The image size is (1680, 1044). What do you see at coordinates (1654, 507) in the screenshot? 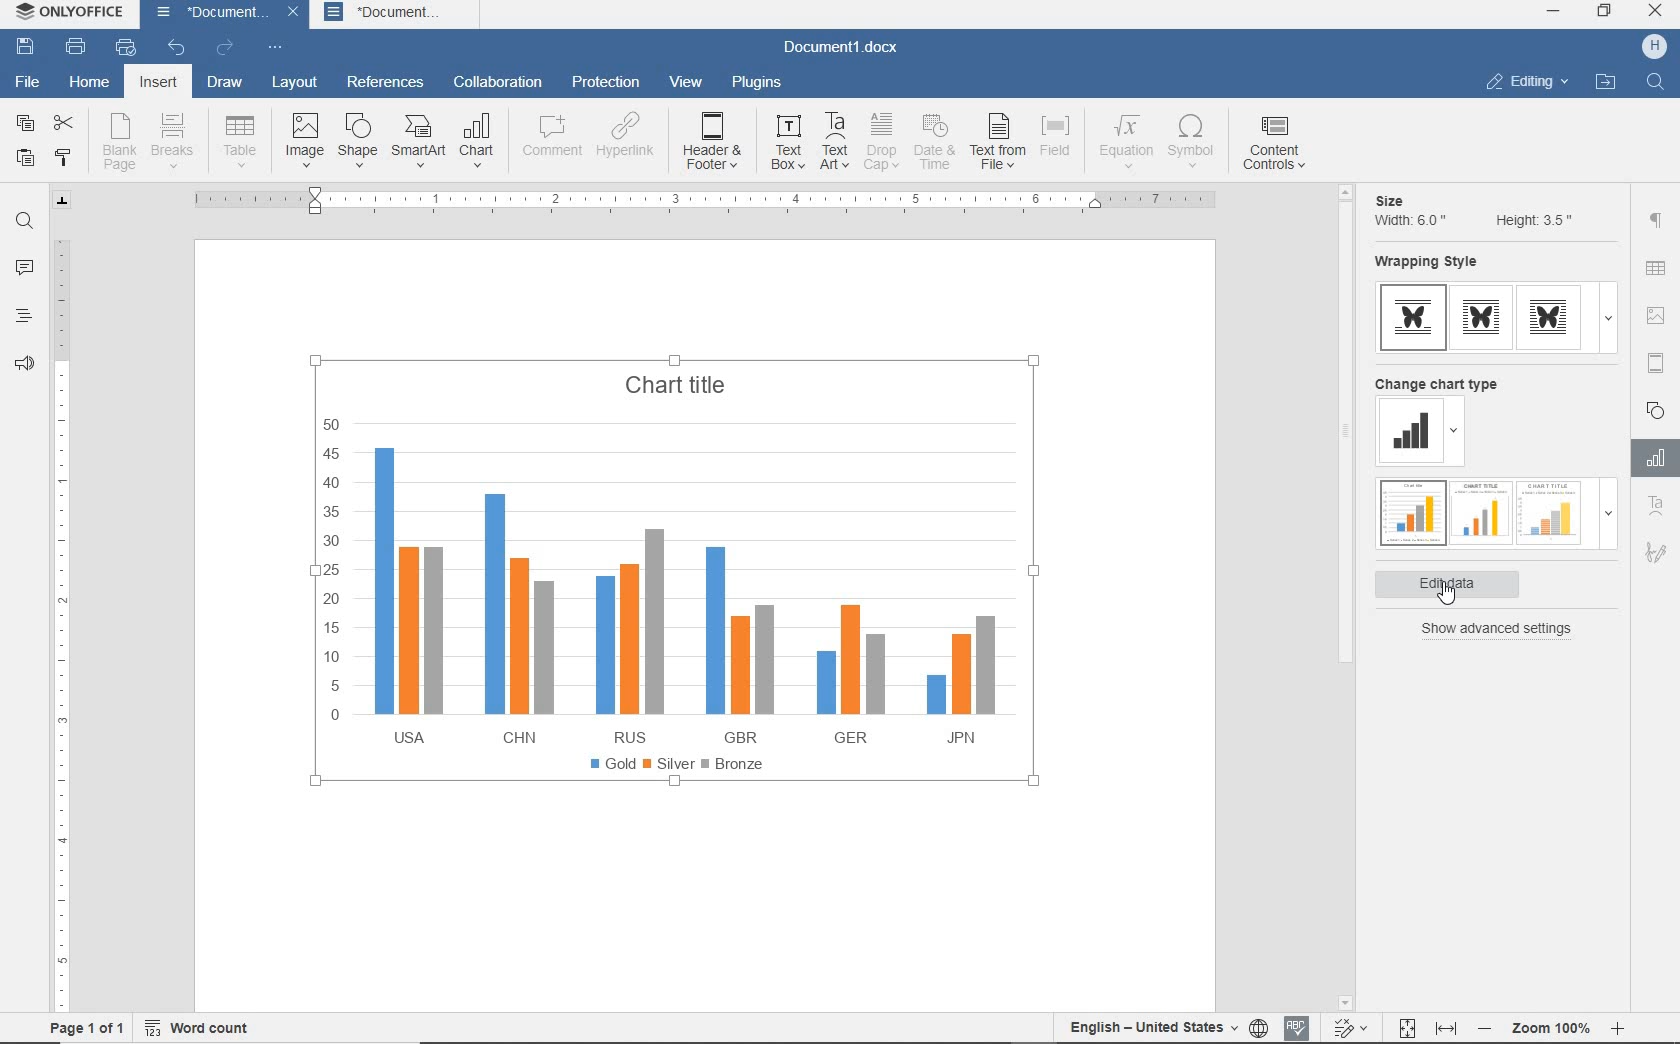
I see `Text Art Settings` at bounding box center [1654, 507].